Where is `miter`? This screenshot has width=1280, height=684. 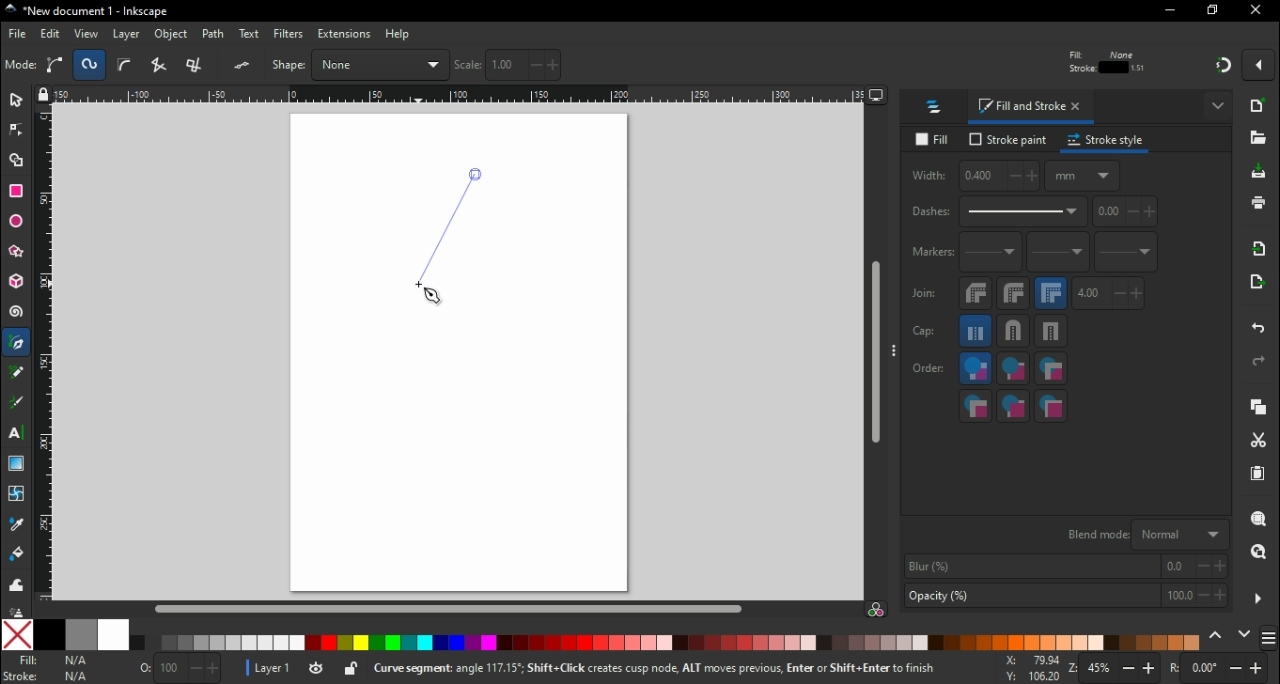
miter is located at coordinates (1053, 296).